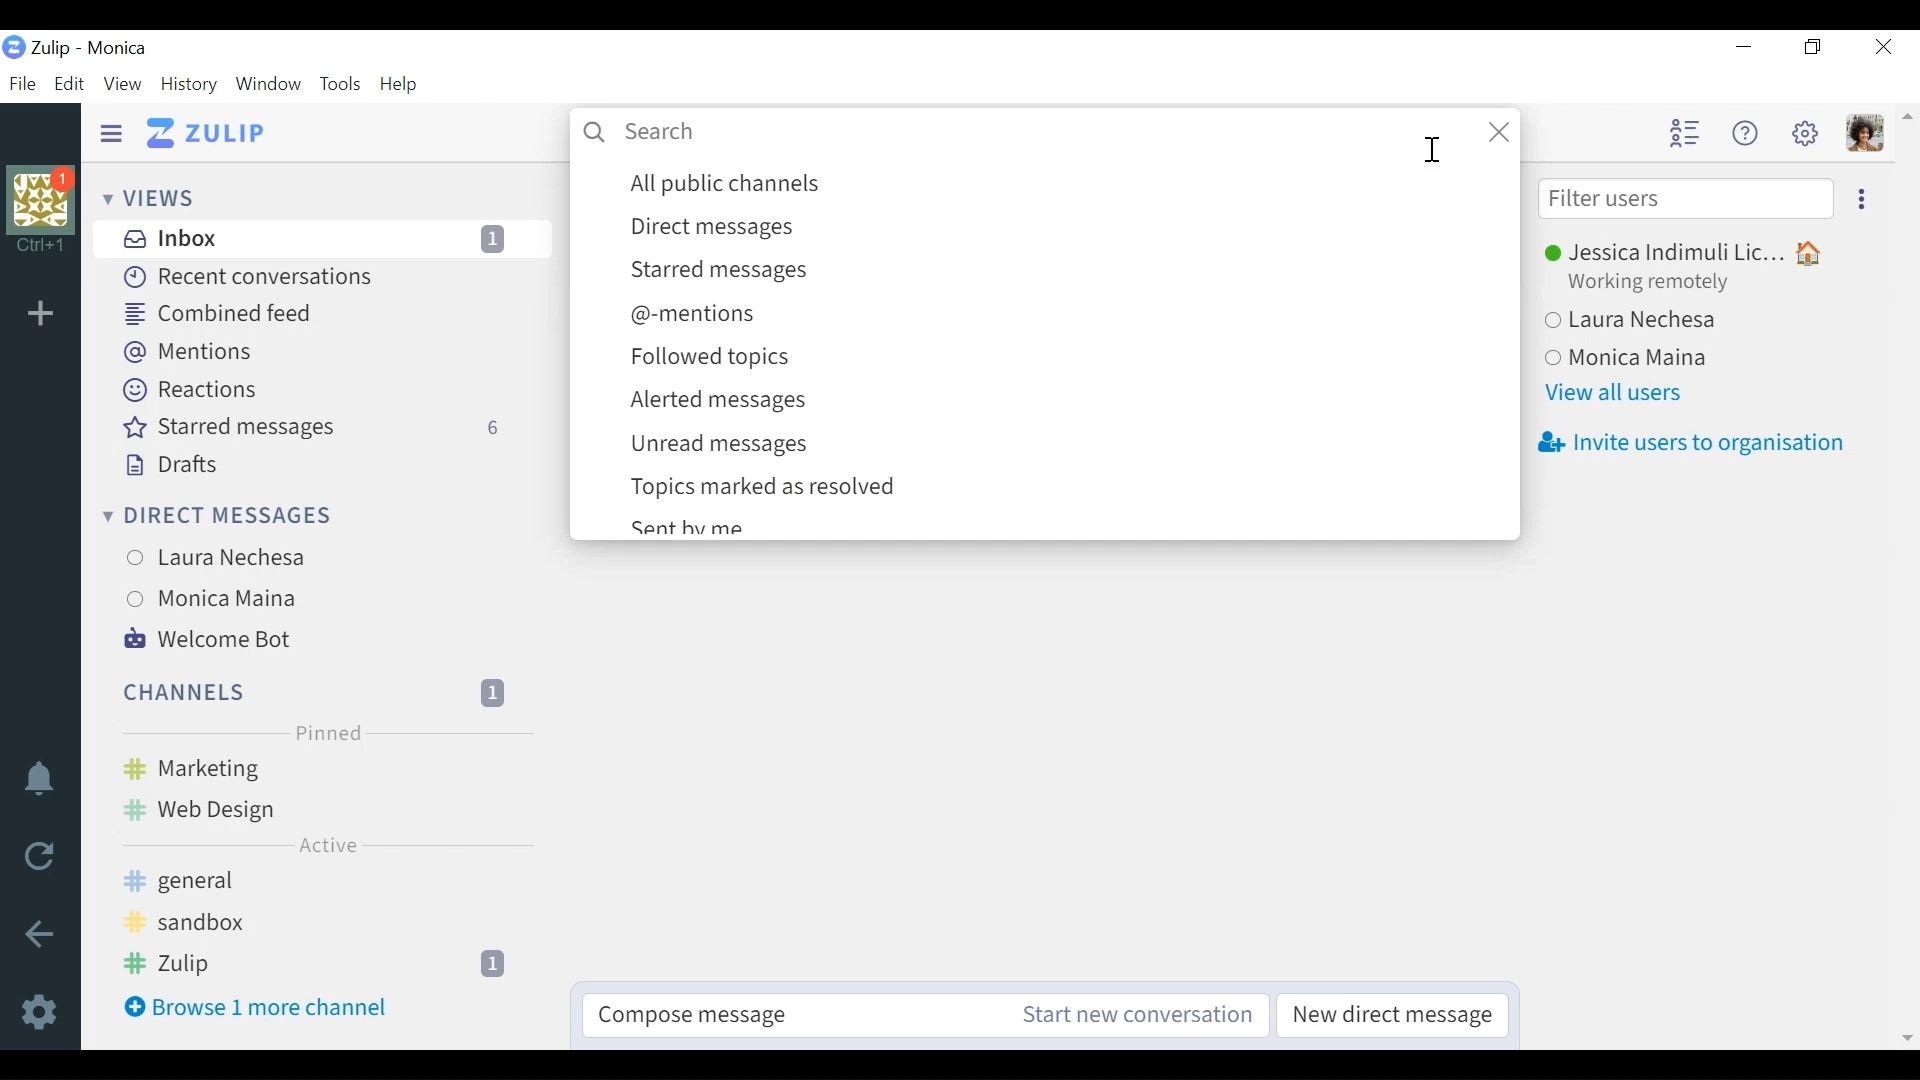 This screenshot has width=1920, height=1080. What do you see at coordinates (115, 130) in the screenshot?
I see `Hide` at bounding box center [115, 130].